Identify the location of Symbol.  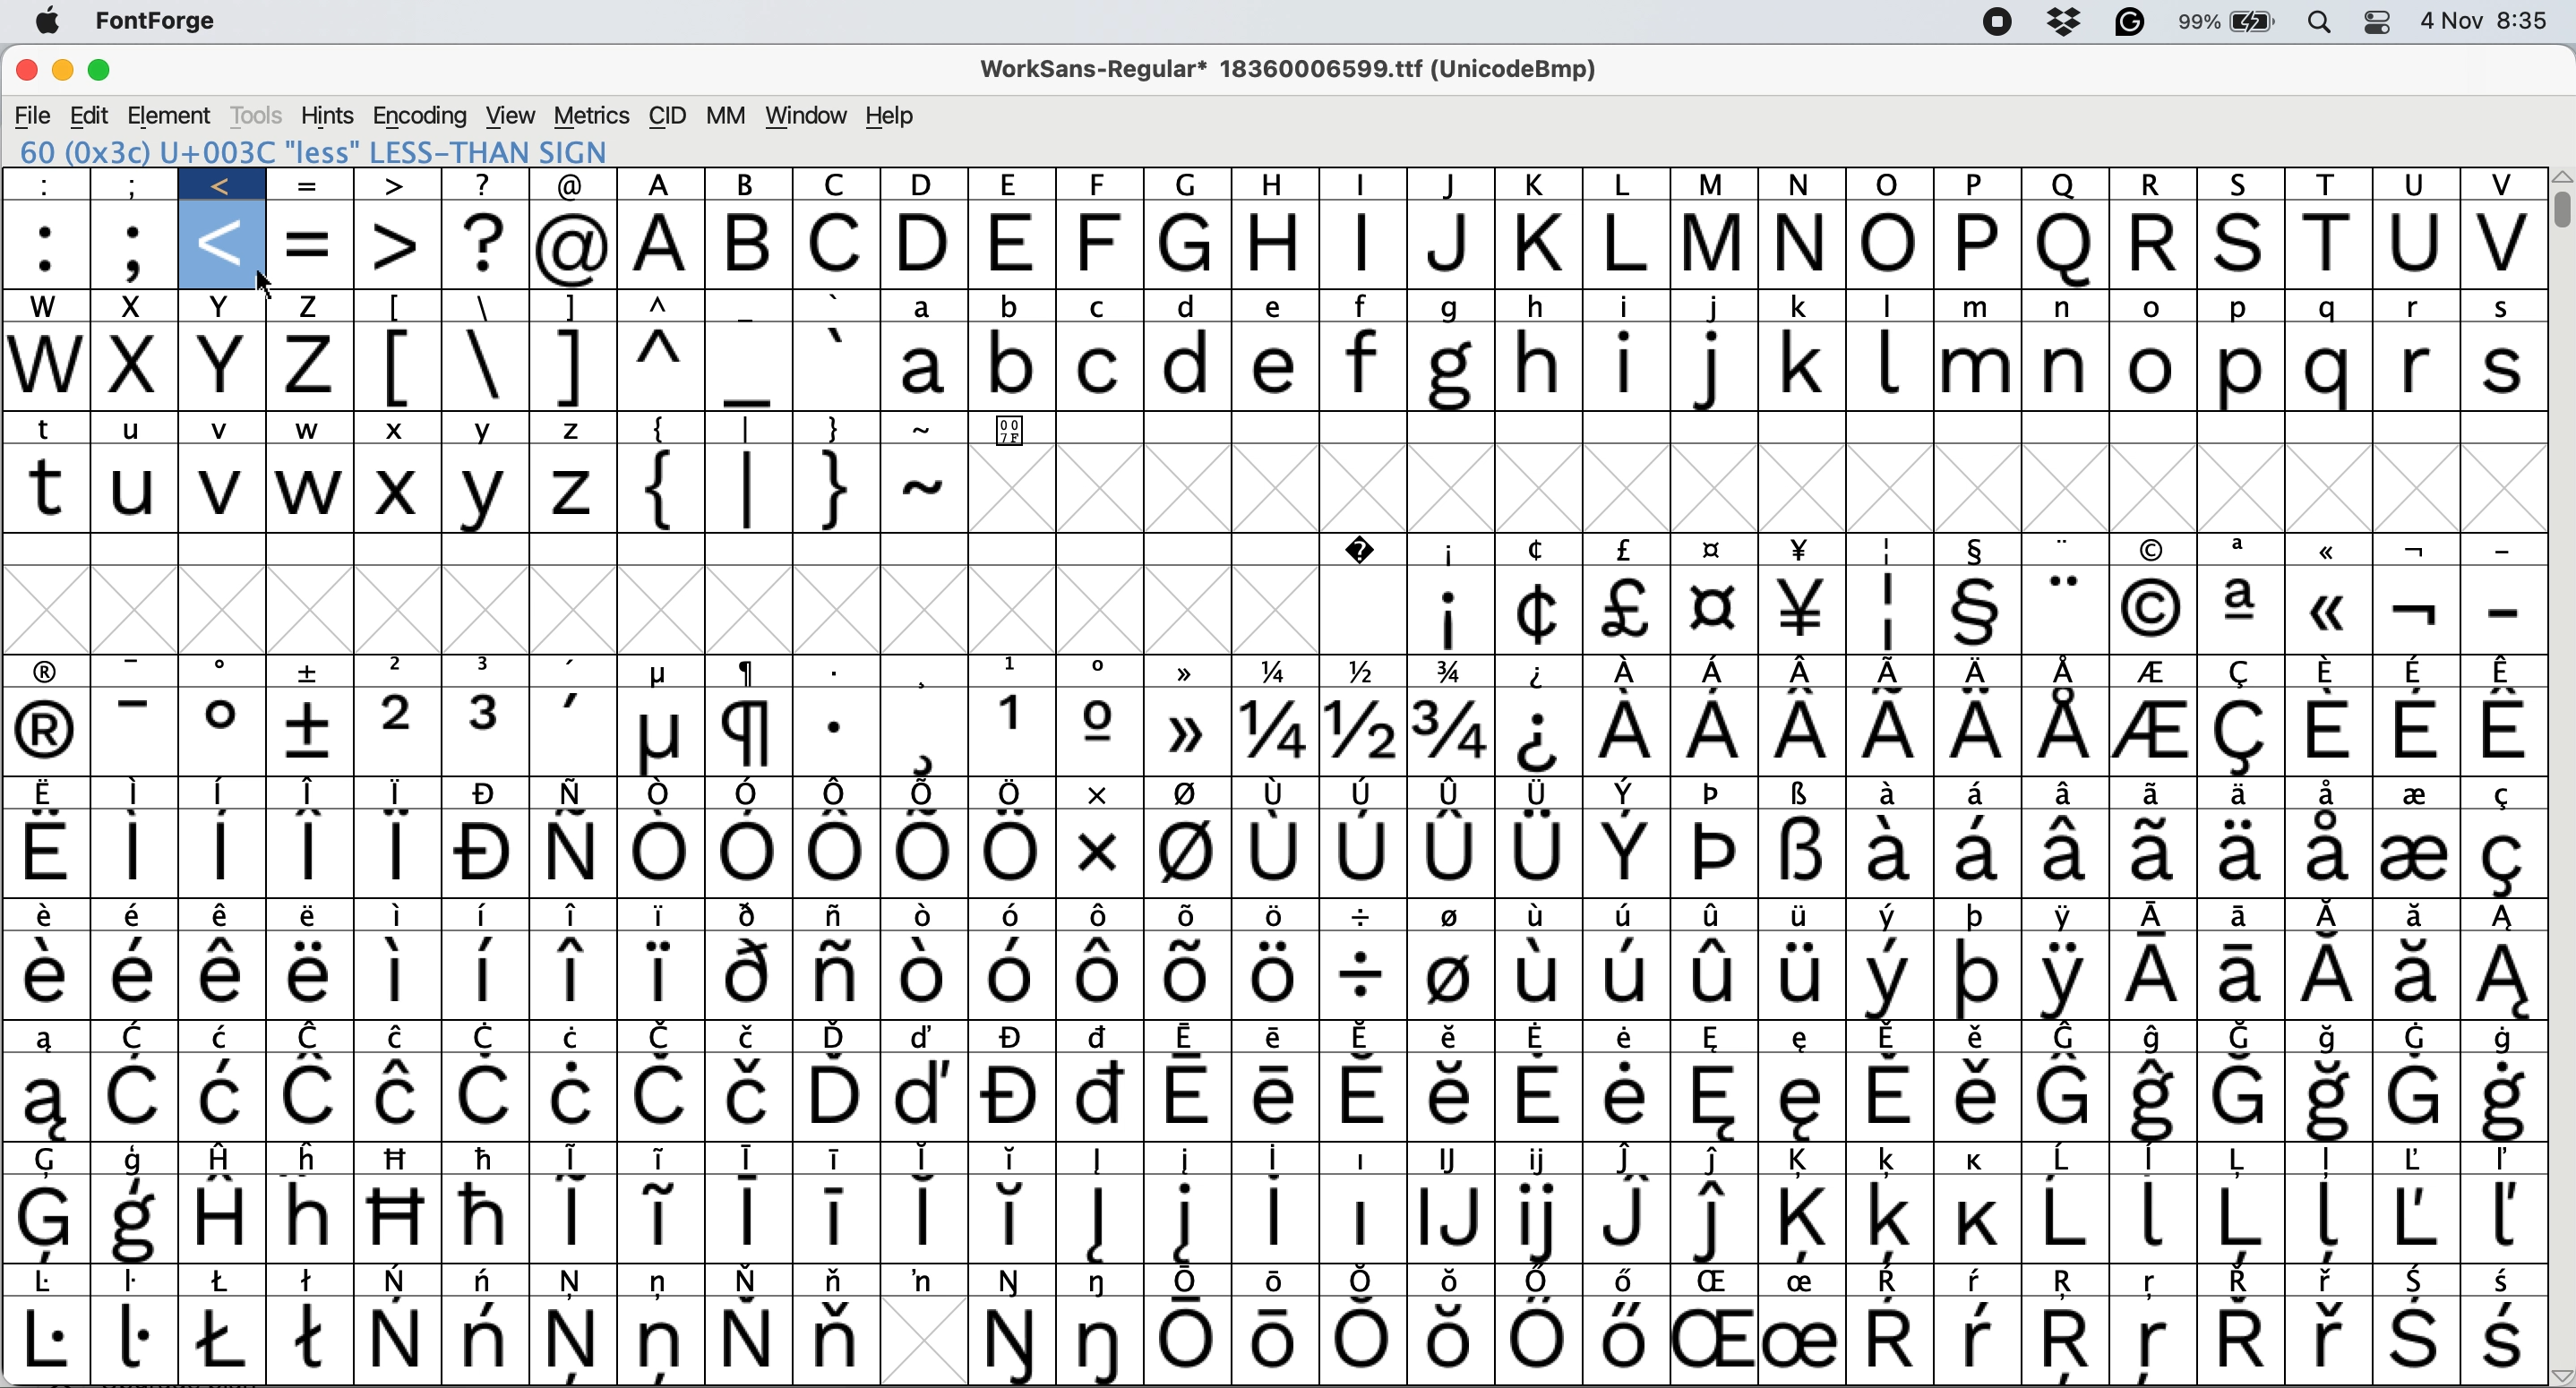
(920, 1097).